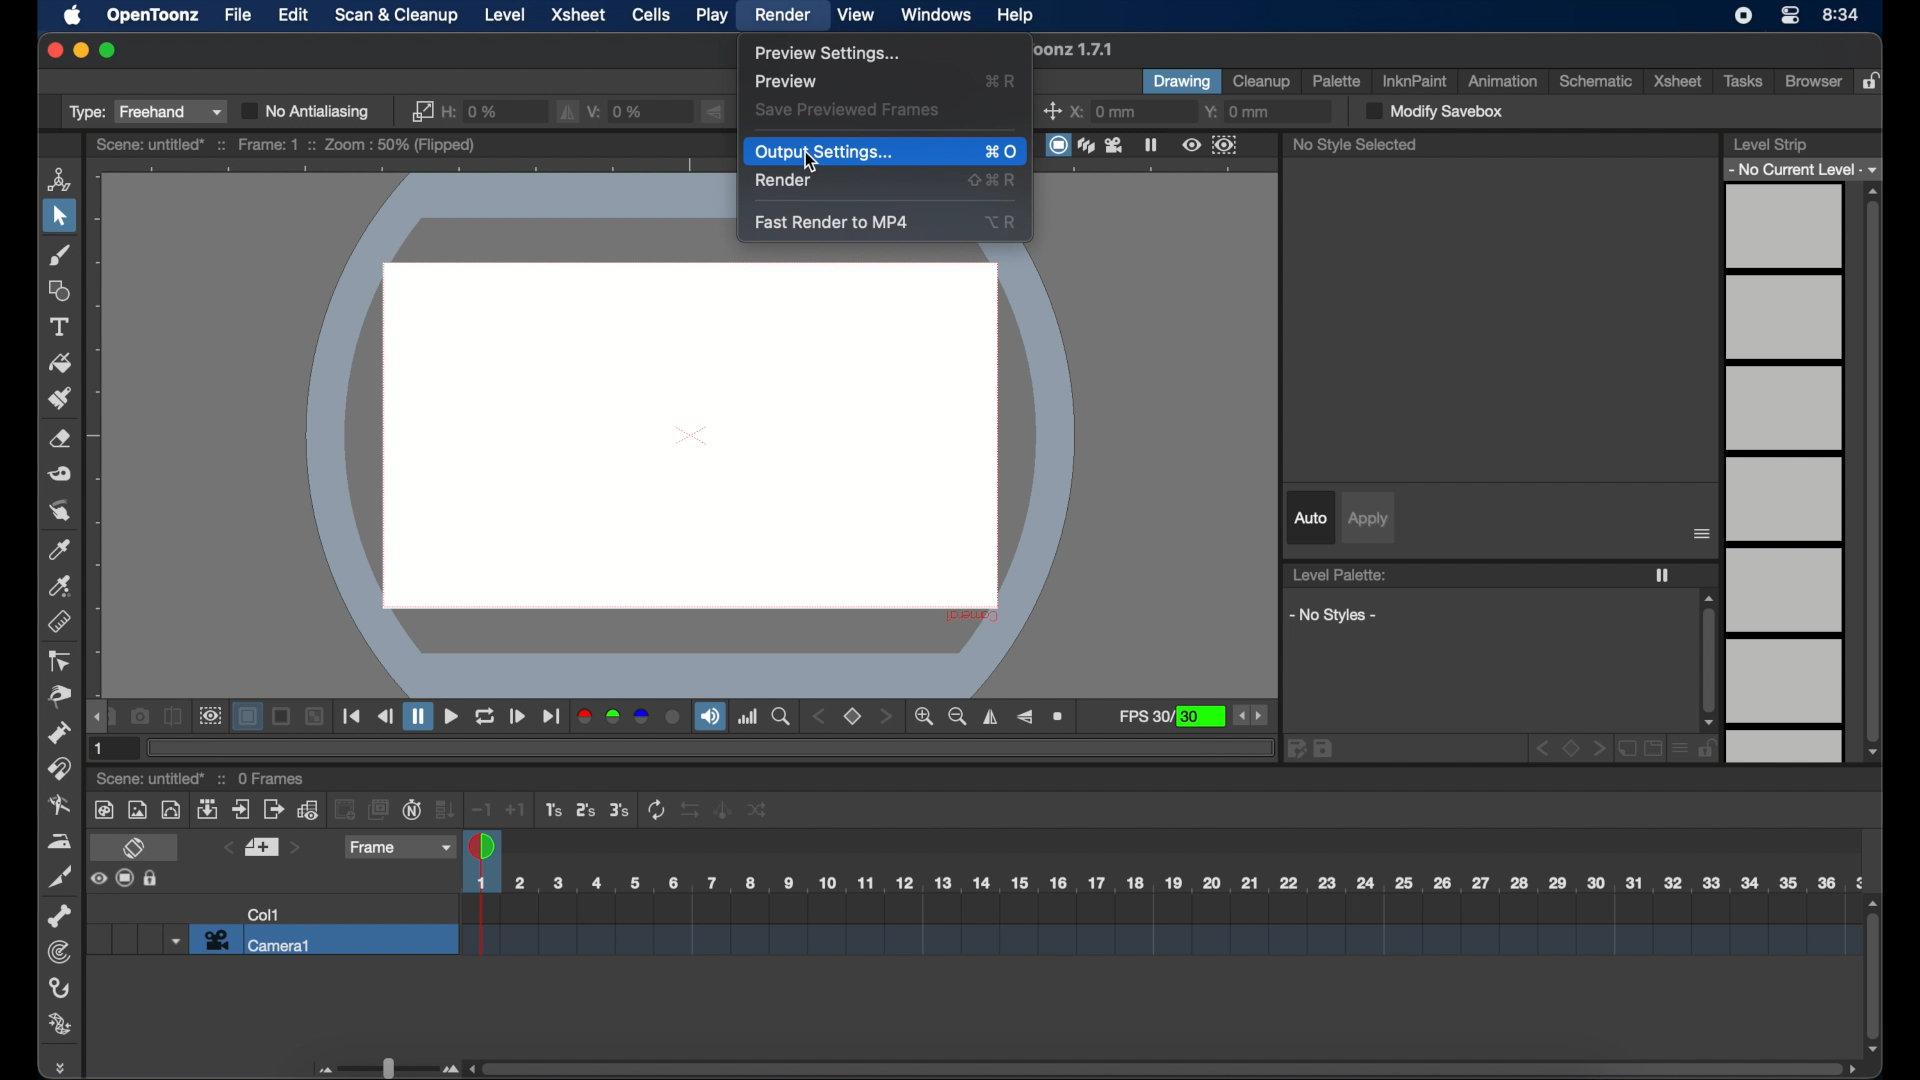  What do you see at coordinates (1159, 927) in the screenshot?
I see `scene` at bounding box center [1159, 927].